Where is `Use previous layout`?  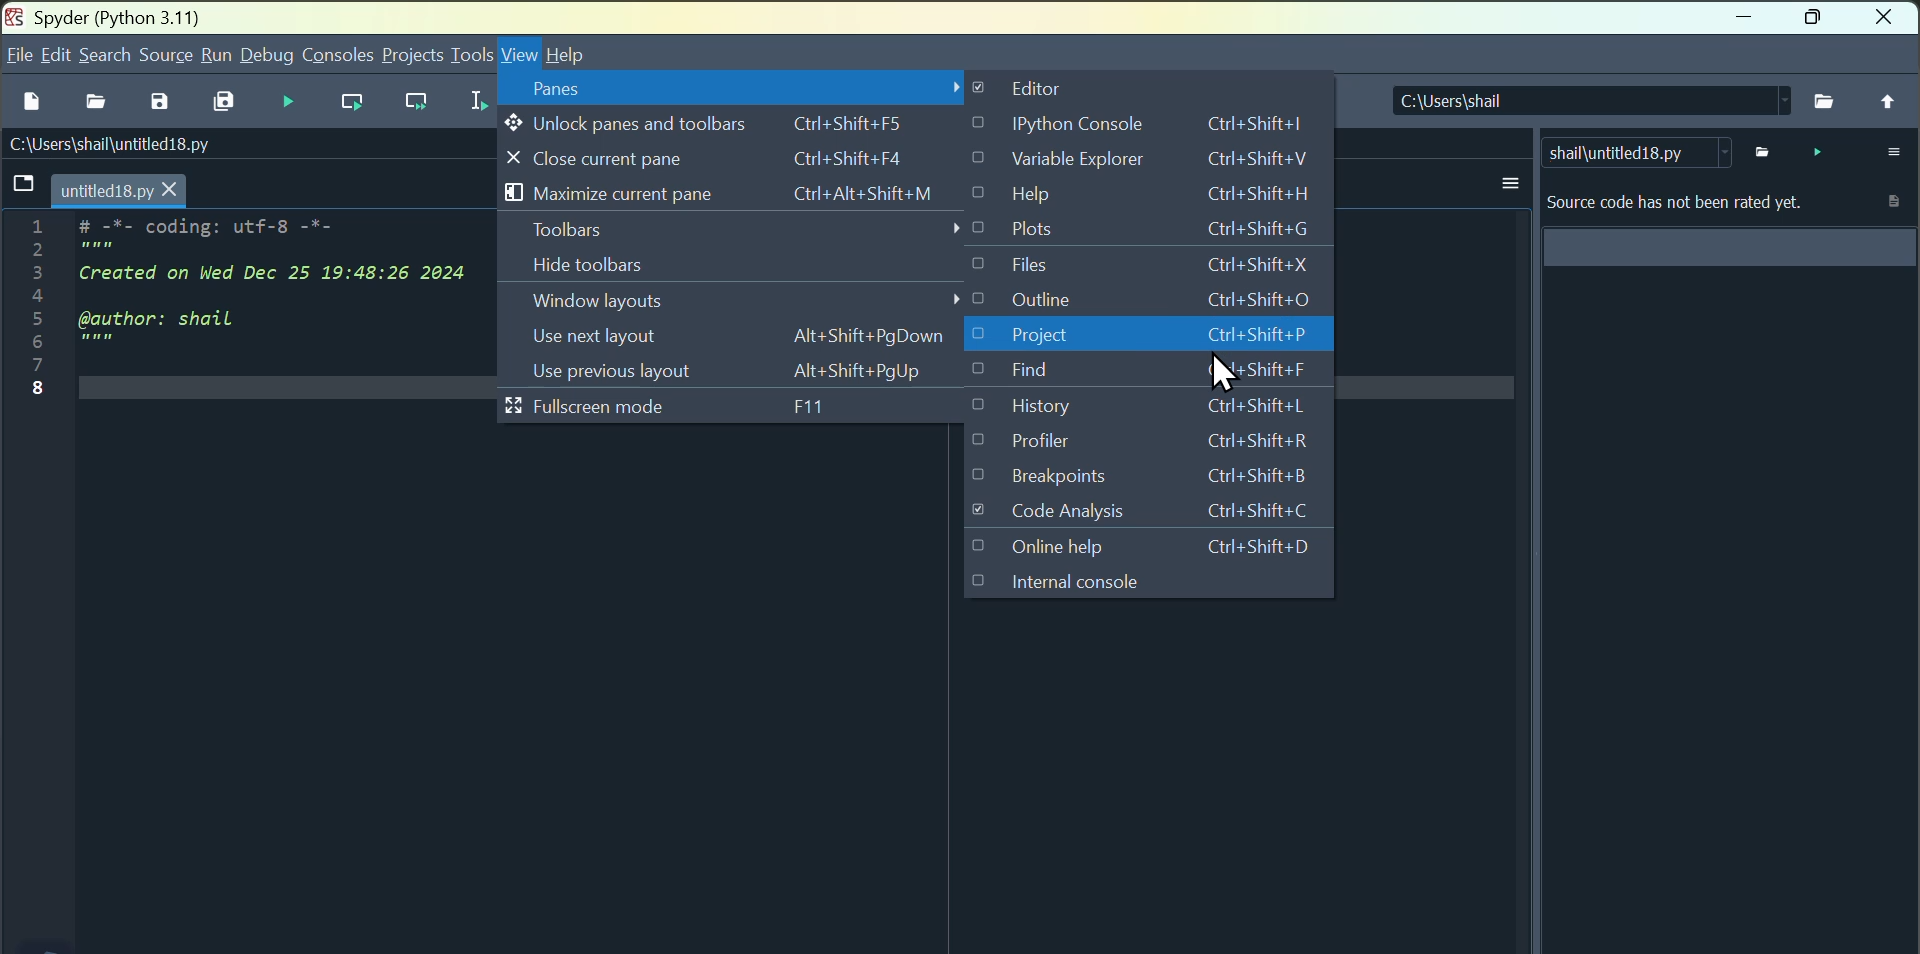 Use previous layout is located at coordinates (727, 372).